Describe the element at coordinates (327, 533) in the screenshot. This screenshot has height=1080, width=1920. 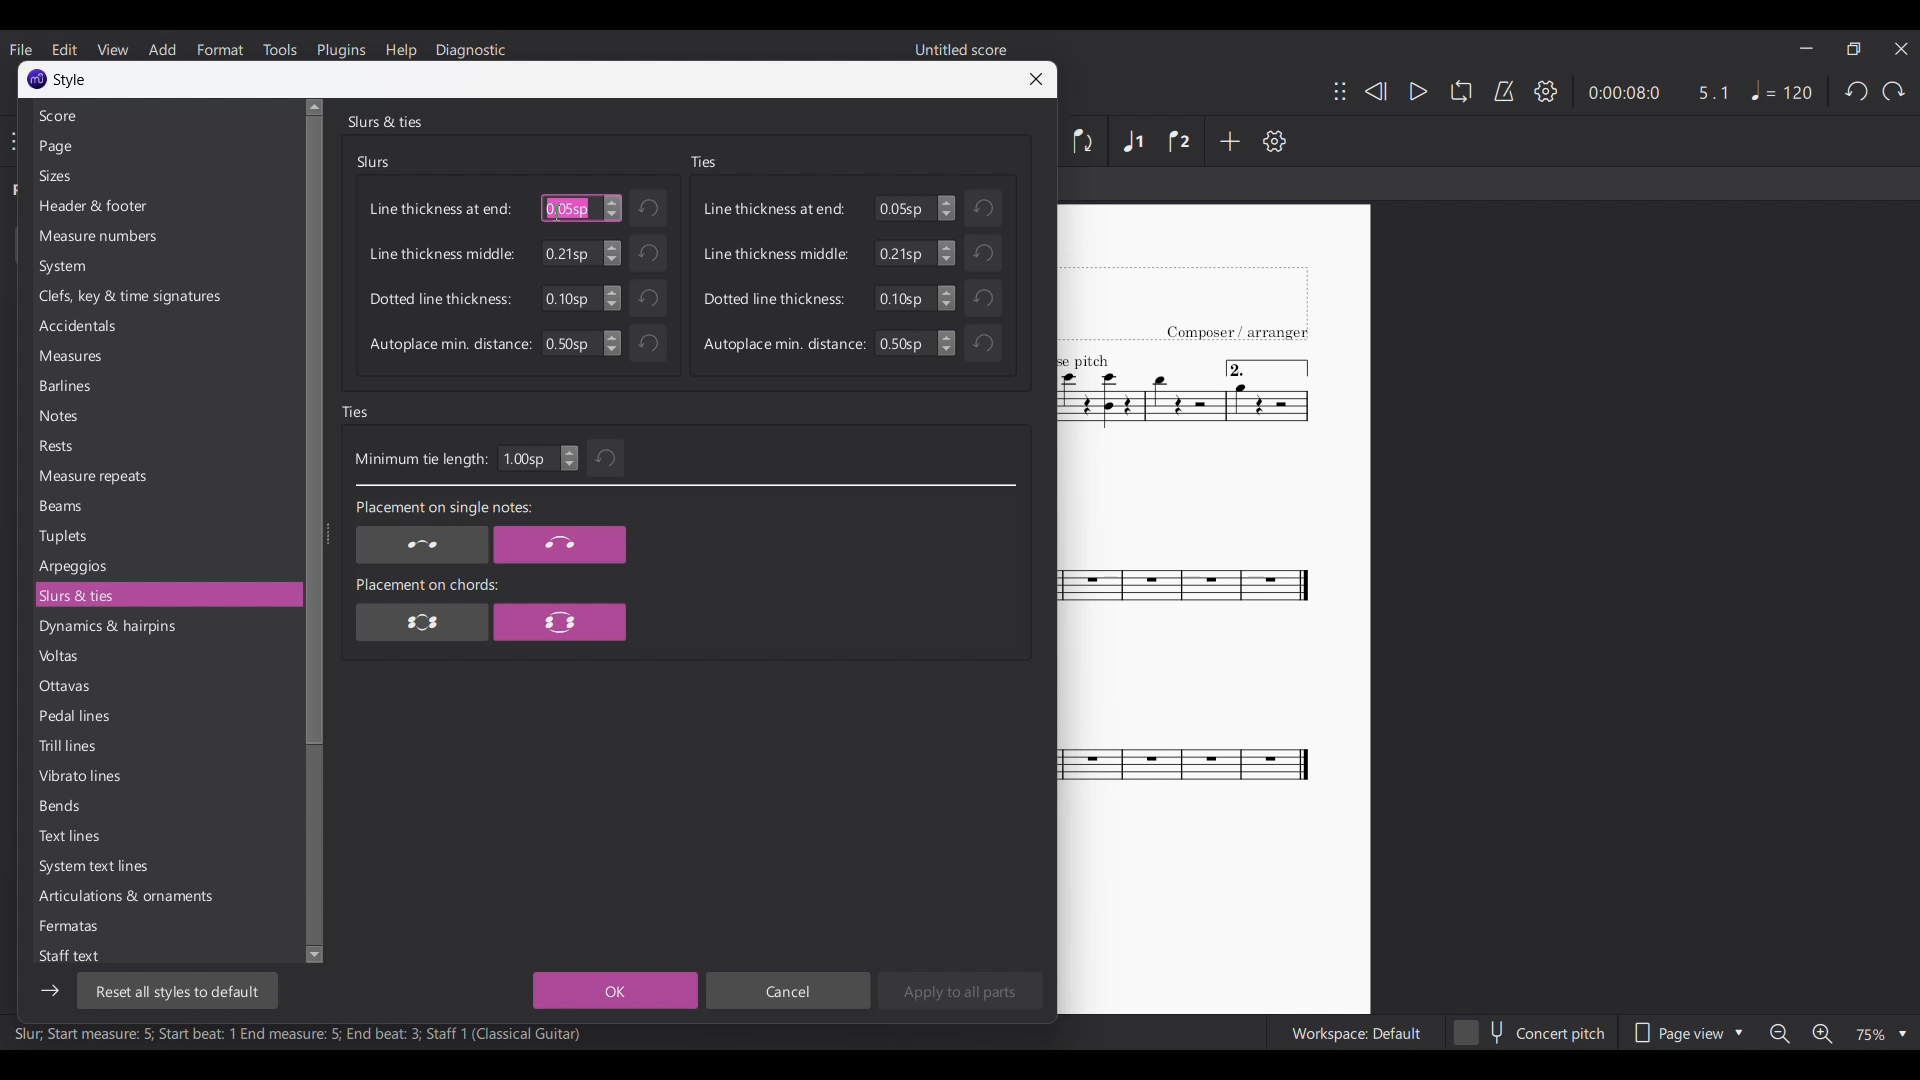
I see `Change width of side panel` at that location.